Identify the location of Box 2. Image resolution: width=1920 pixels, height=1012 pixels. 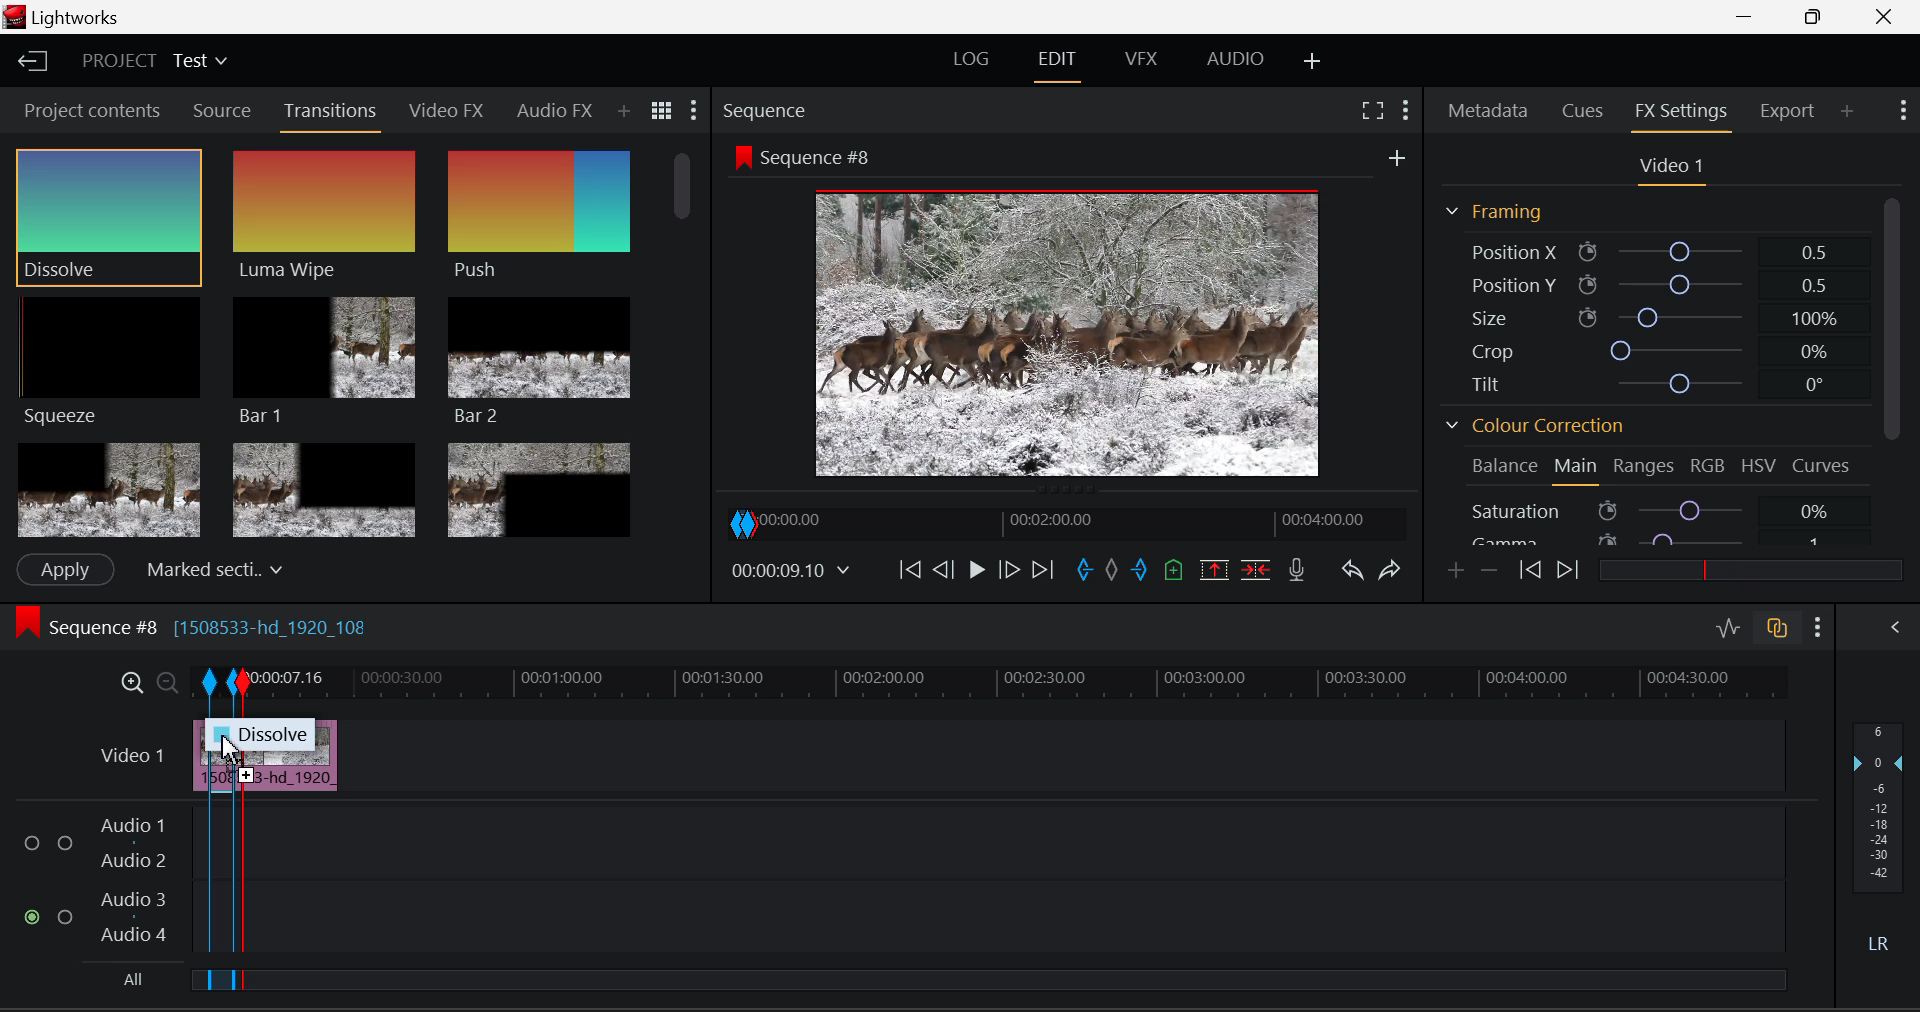
(324, 487).